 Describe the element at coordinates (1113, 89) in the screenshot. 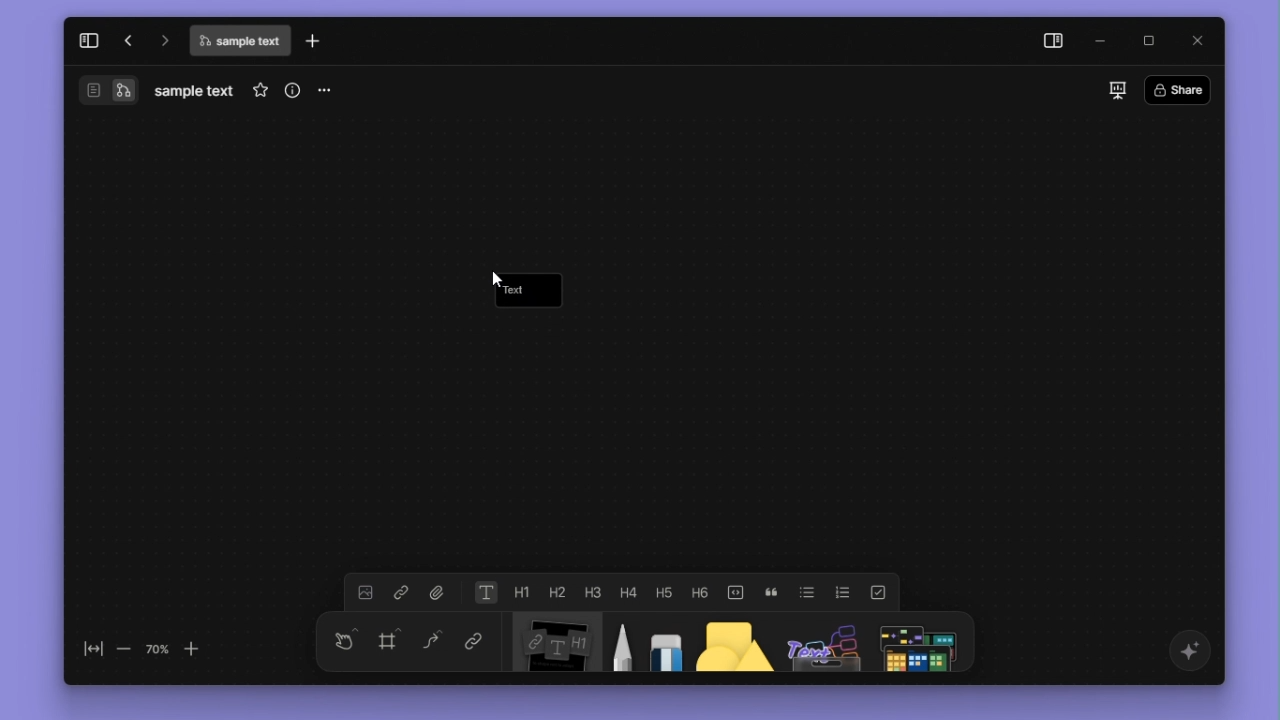

I see `slideshow` at that location.